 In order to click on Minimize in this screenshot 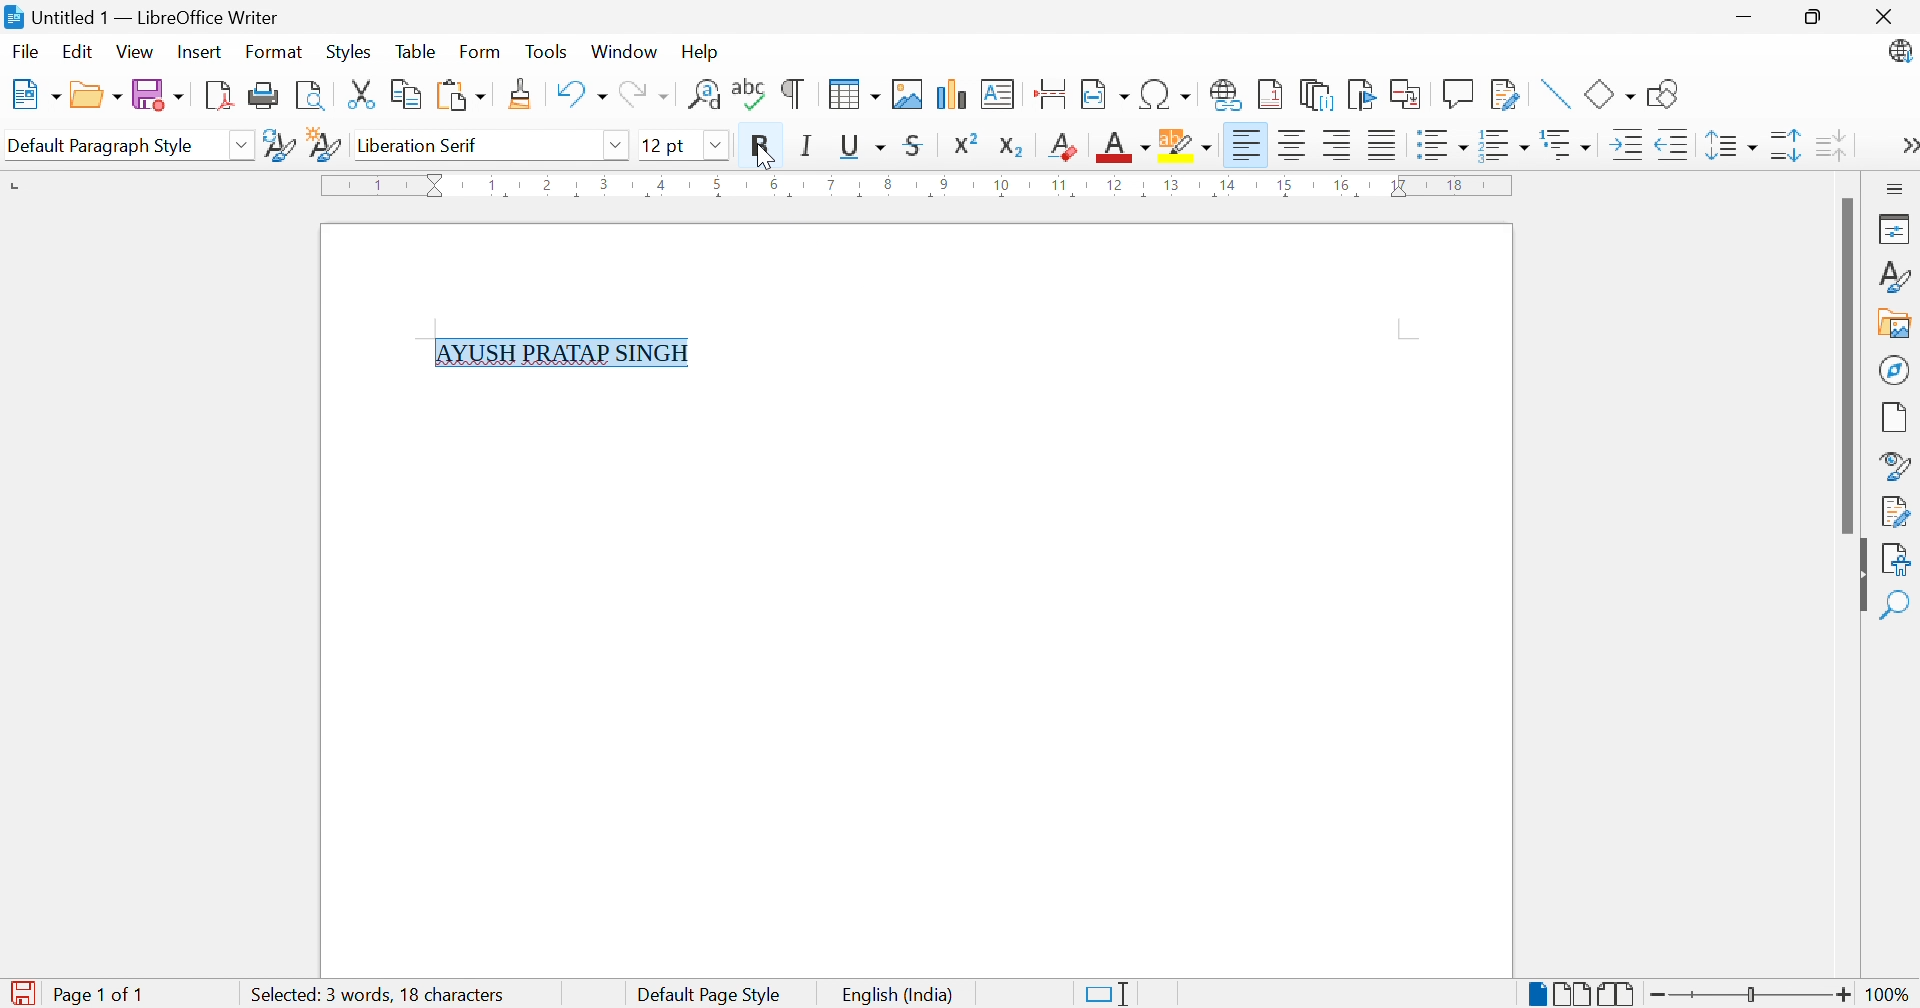, I will do `click(1742, 13)`.